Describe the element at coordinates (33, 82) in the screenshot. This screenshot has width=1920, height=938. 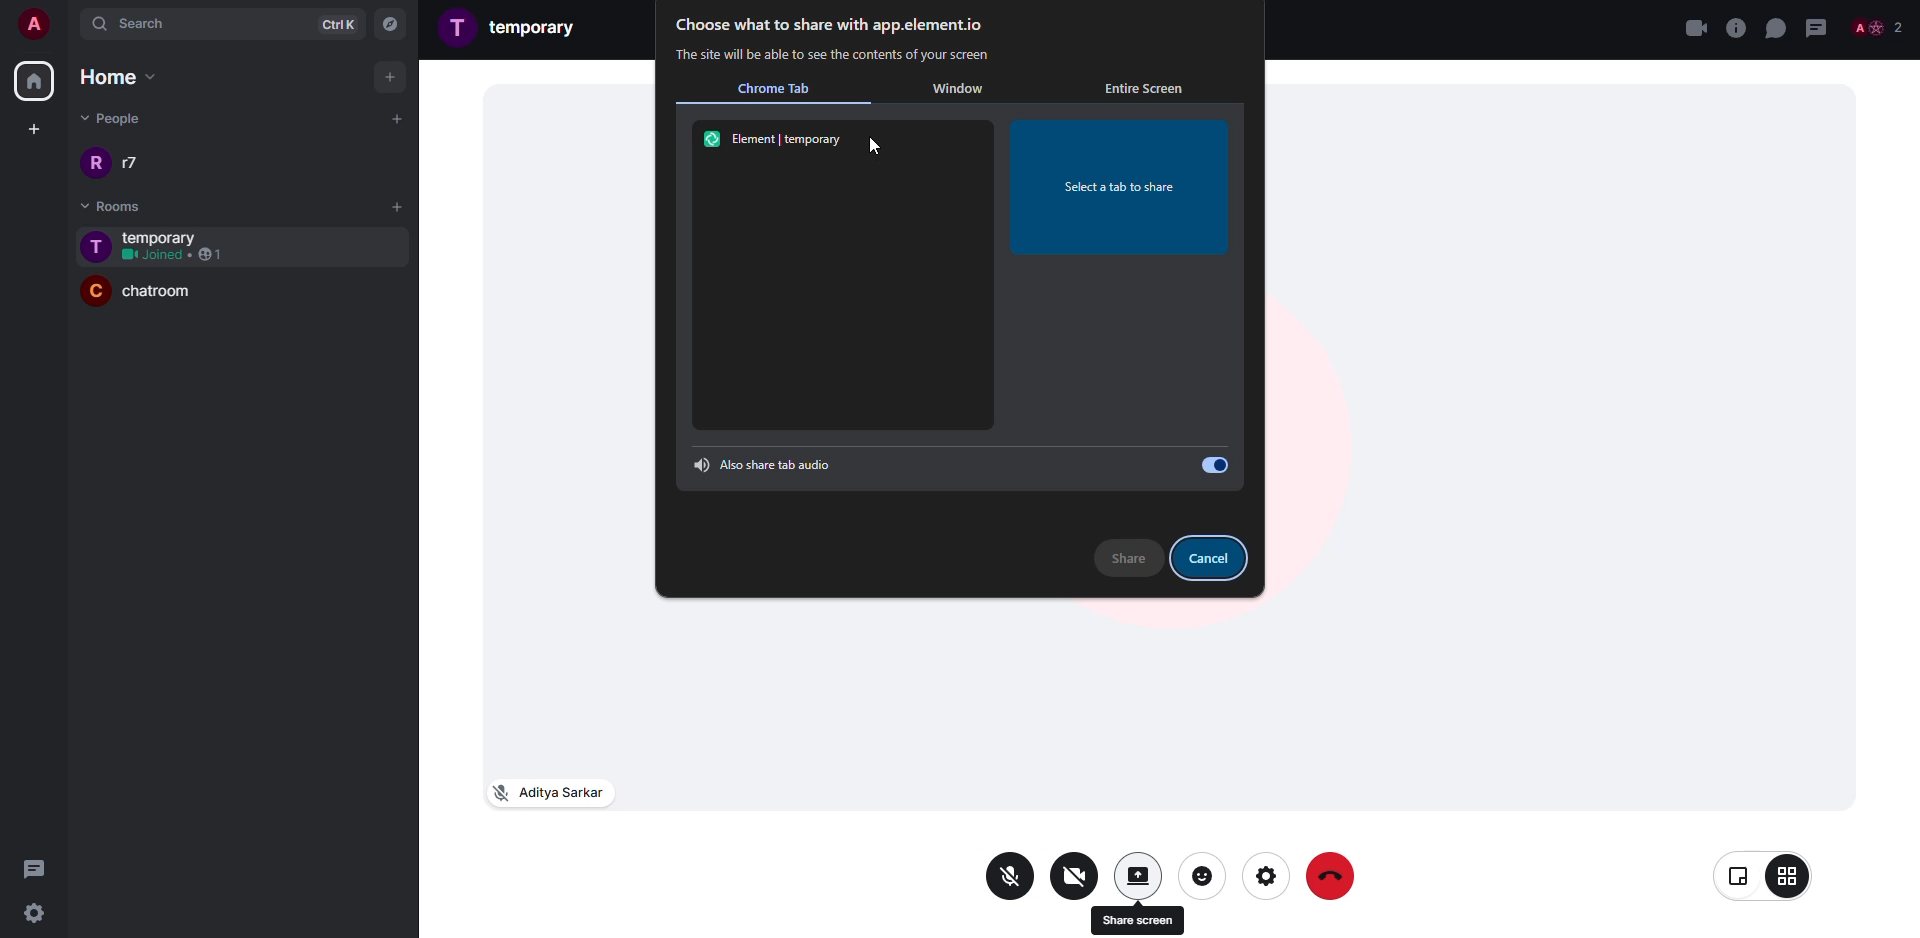
I see `home` at that location.